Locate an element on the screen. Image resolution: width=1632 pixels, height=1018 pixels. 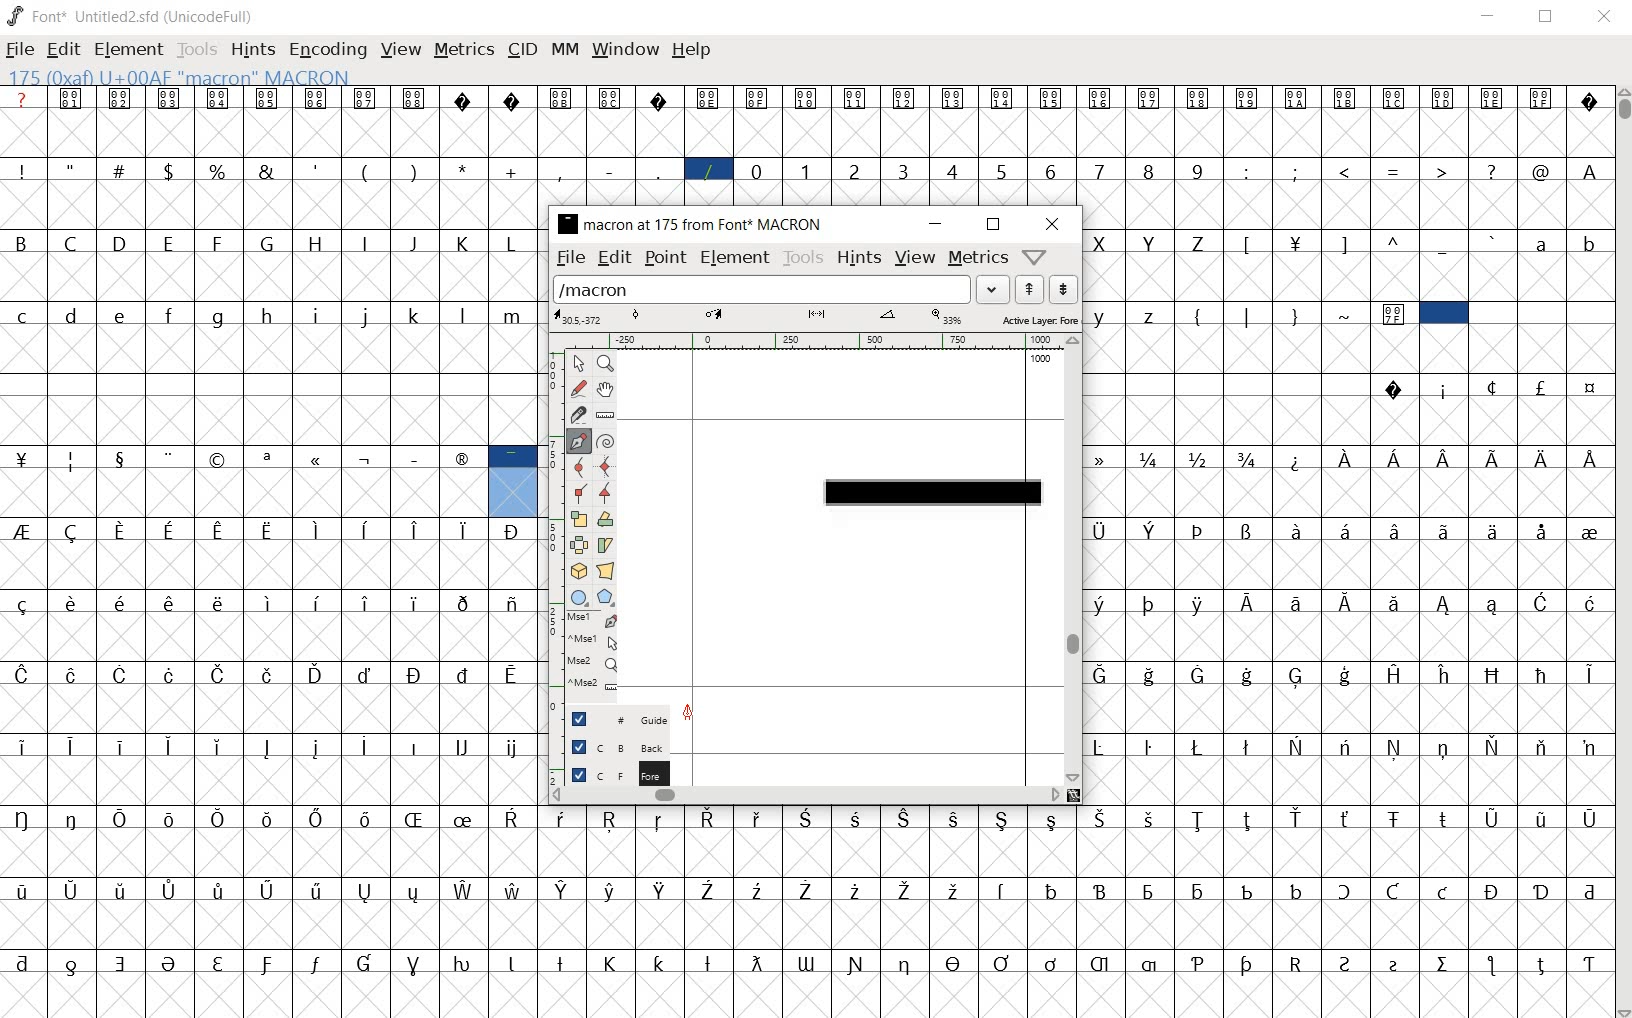
[ is located at coordinates (1248, 243).